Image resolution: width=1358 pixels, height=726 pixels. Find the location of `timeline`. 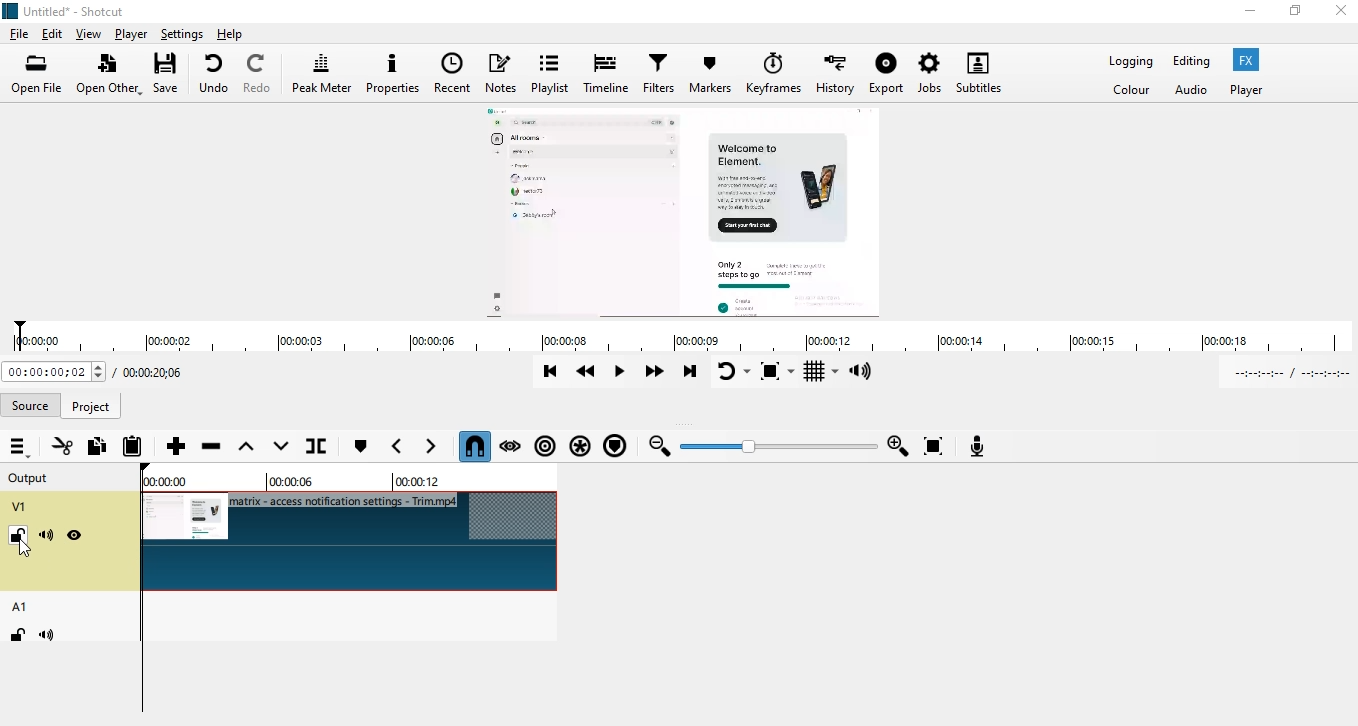

timeline is located at coordinates (677, 335).